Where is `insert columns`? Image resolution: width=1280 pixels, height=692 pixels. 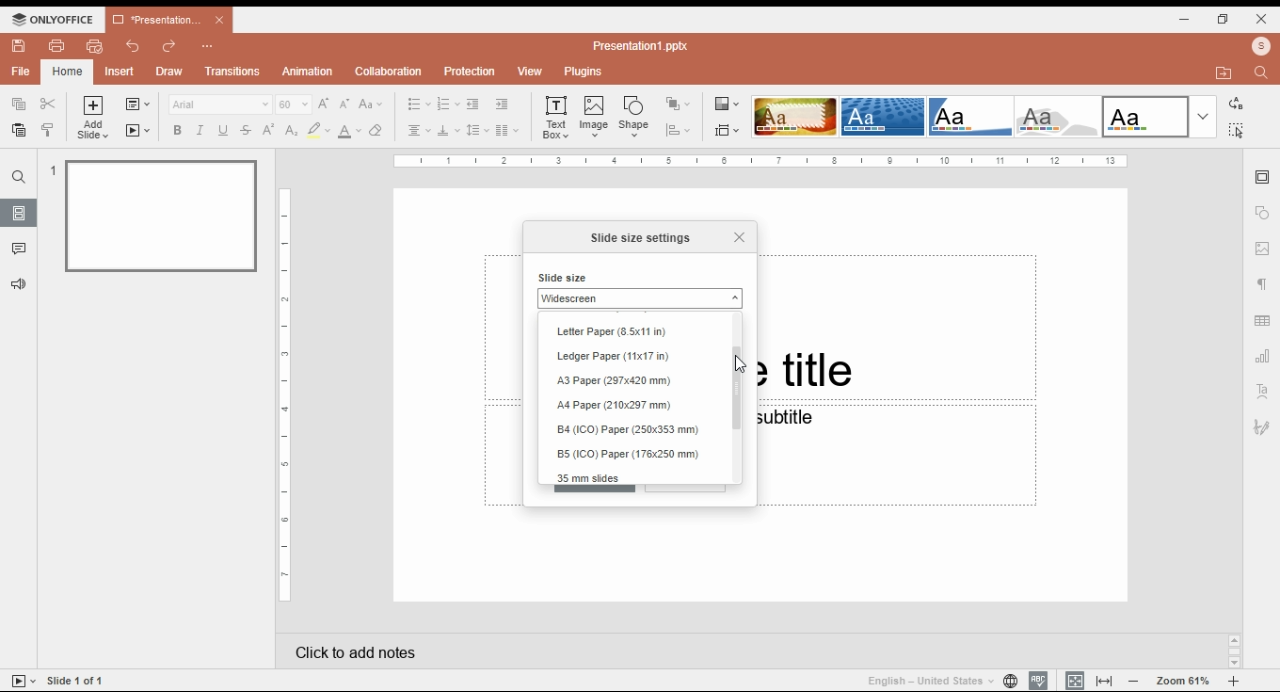
insert columns is located at coordinates (507, 132).